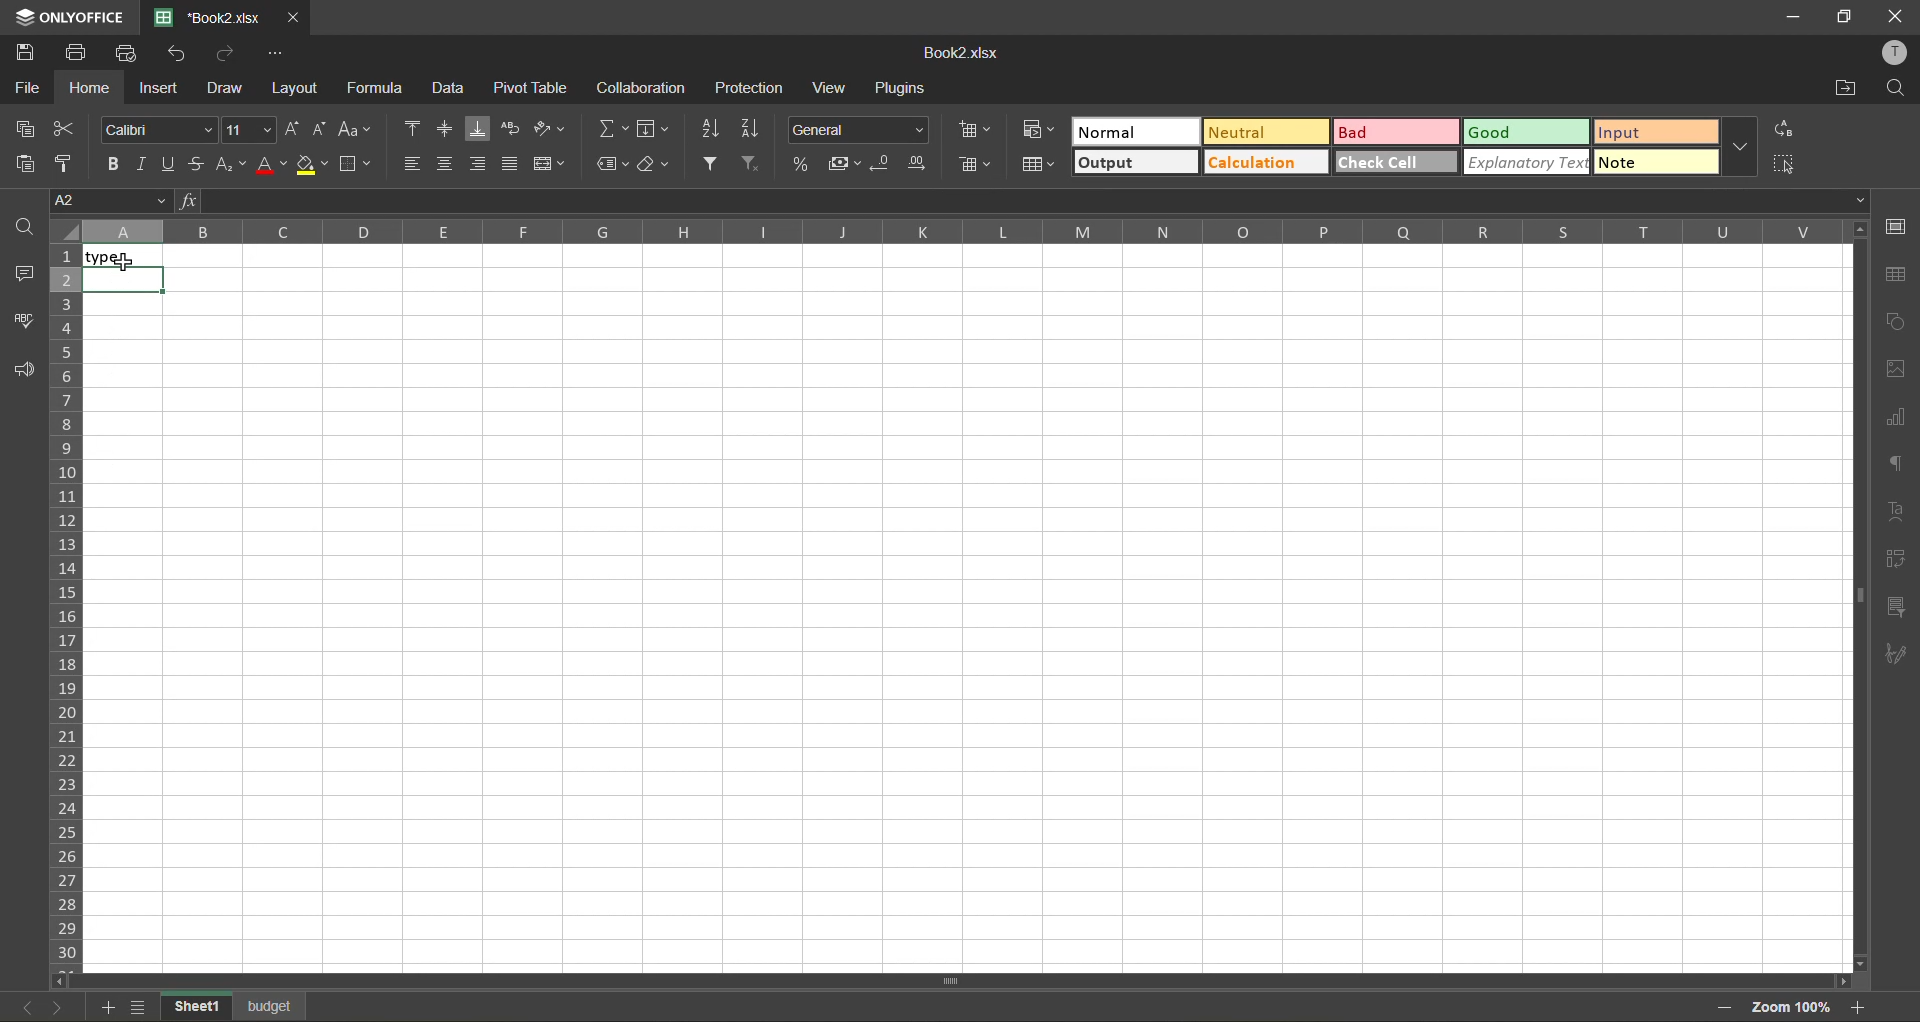 The width and height of the screenshot is (1920, 1022). Describe the element at coordinates (26, 371) in the screenshot. I see `feedback` at that location.